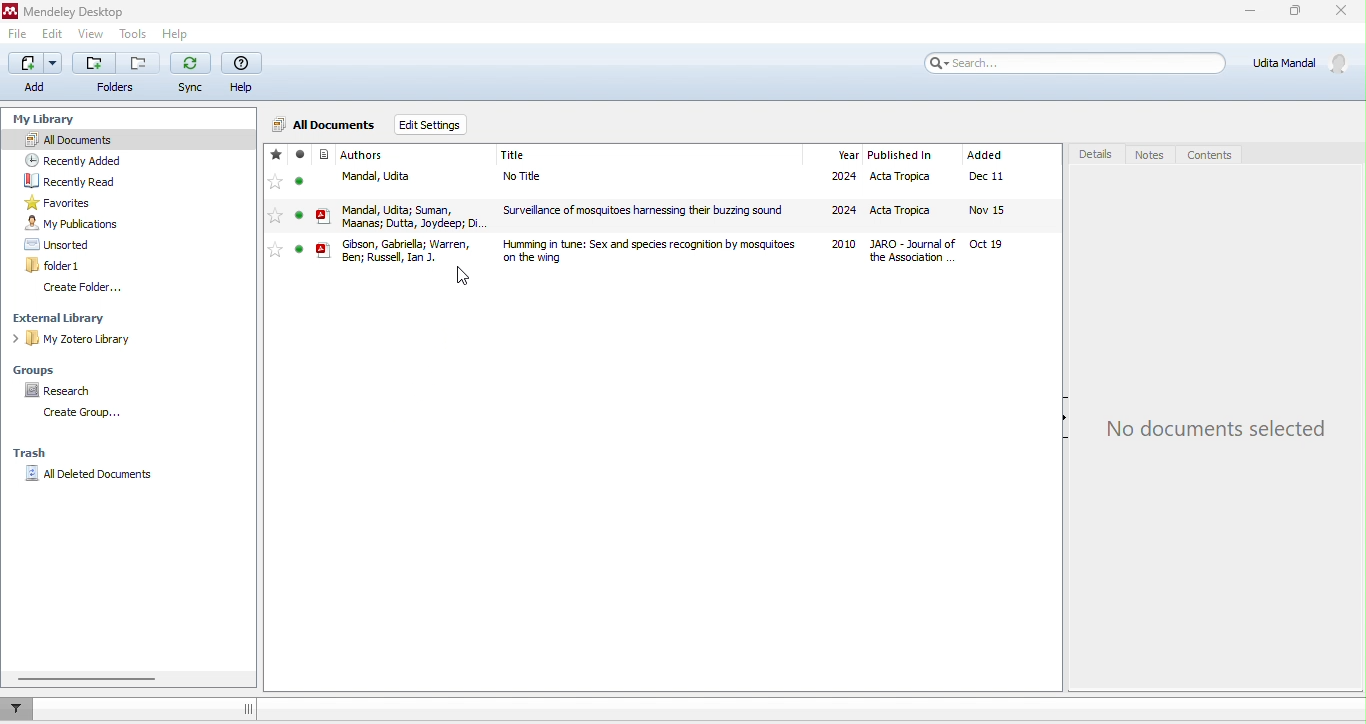 Image resolution: width=1366 pixels, height=724 pixels. What do you see at coordinates (700, 179) in the screenshot?
I see `file` at bounding box center [700, 179].